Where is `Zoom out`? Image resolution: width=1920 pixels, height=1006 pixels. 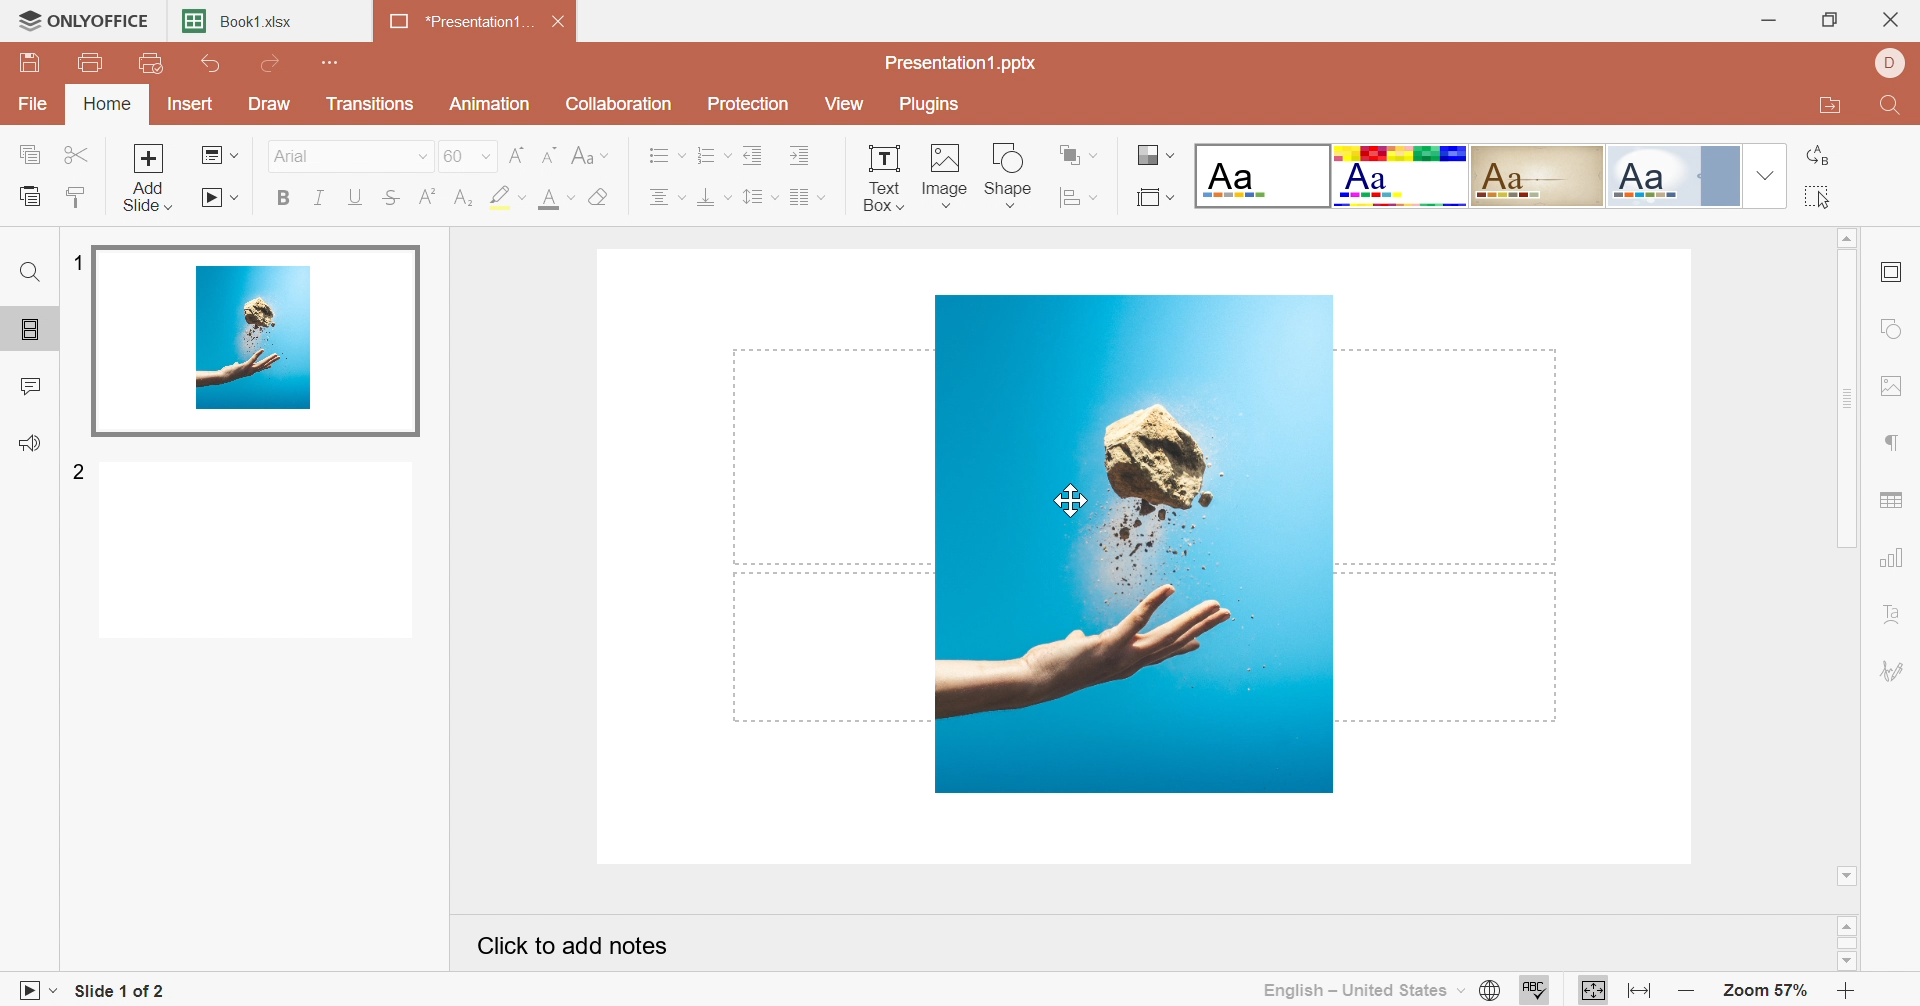 Zoom out is located at coordinates (1683, 993).